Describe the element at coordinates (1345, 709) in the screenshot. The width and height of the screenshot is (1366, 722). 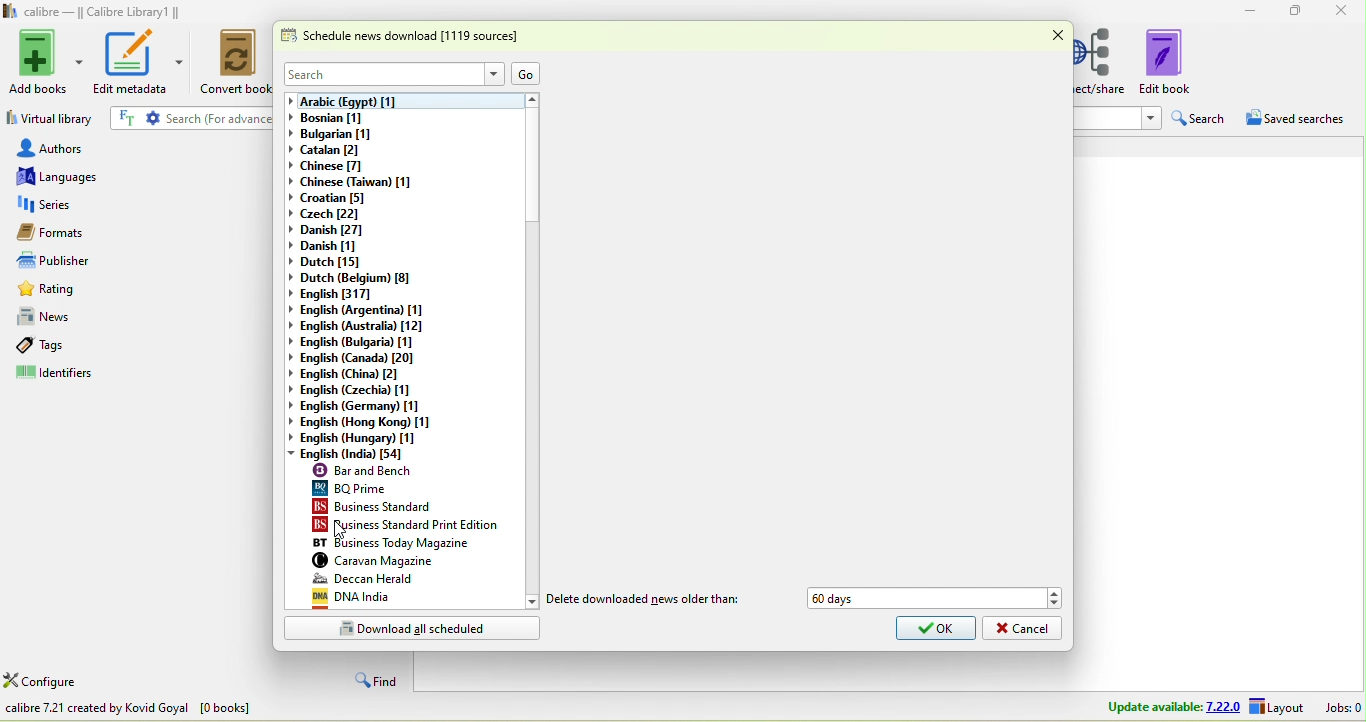
I see `jobs 0` at that location.